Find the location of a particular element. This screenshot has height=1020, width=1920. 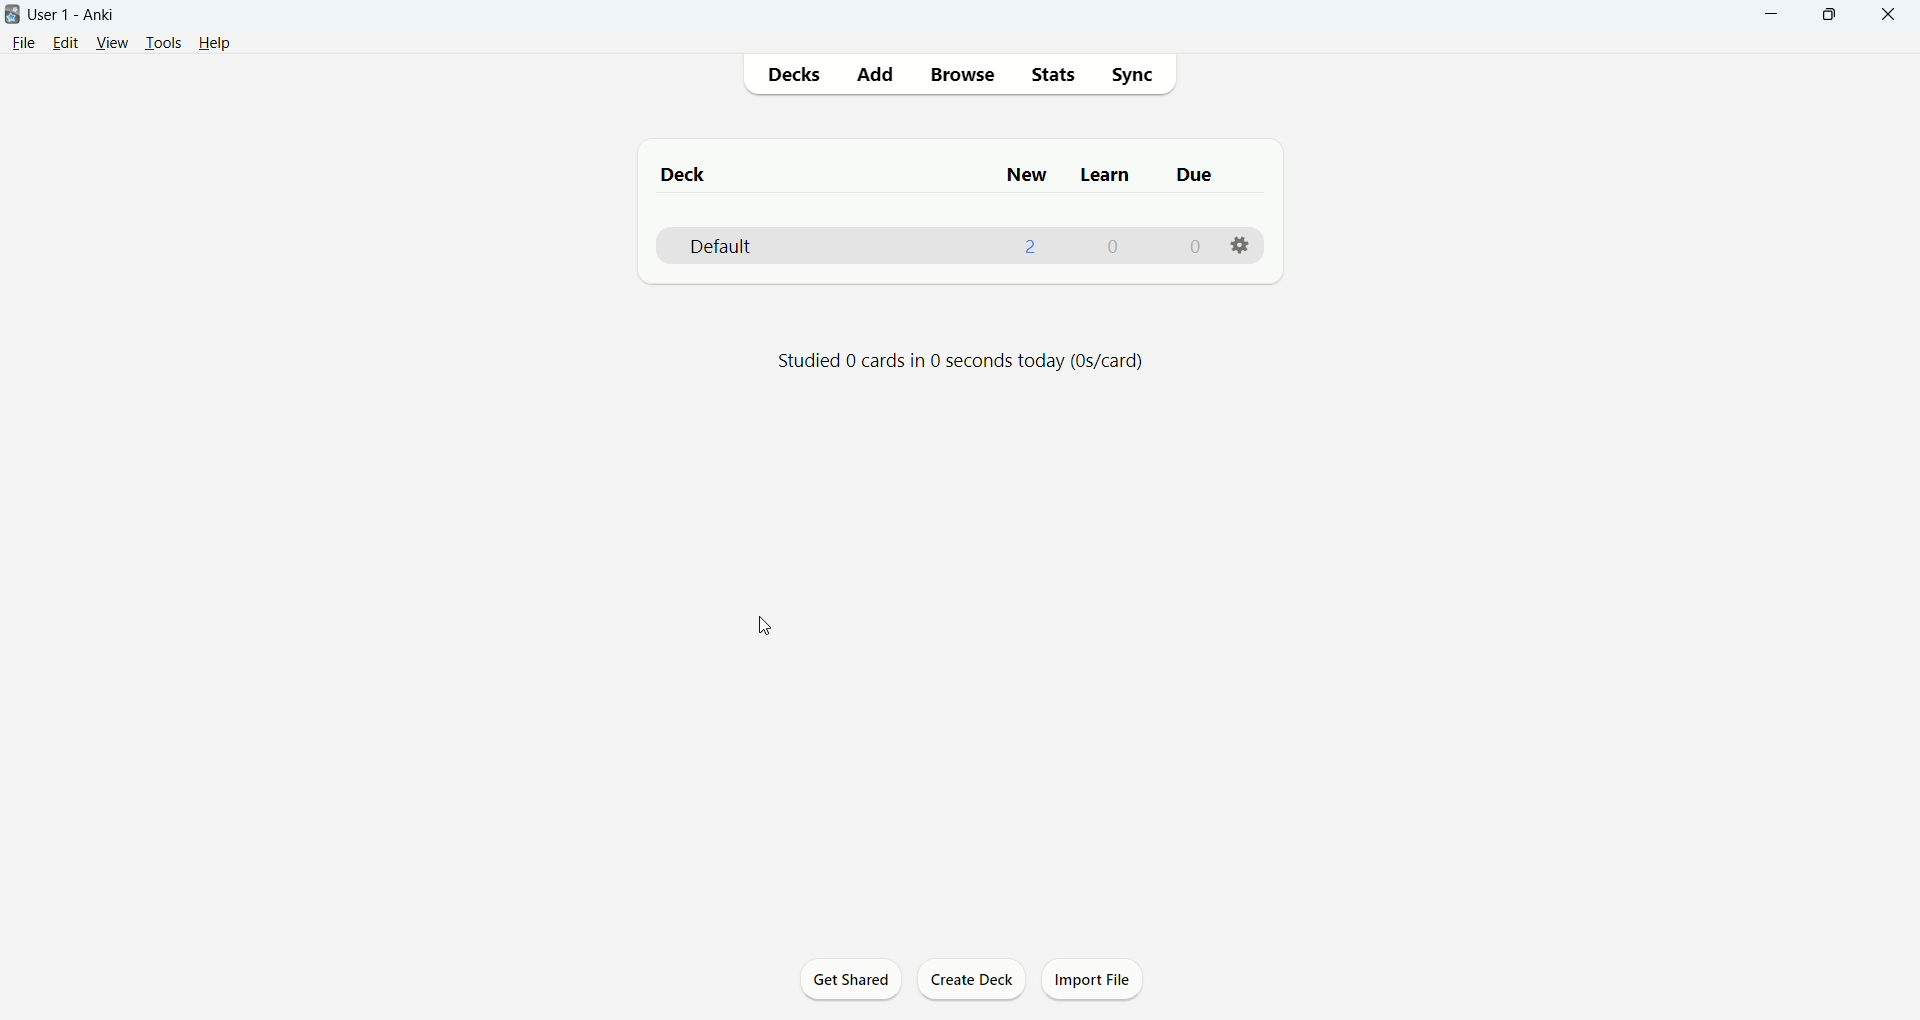

edit is located at coordinates (61, 46).